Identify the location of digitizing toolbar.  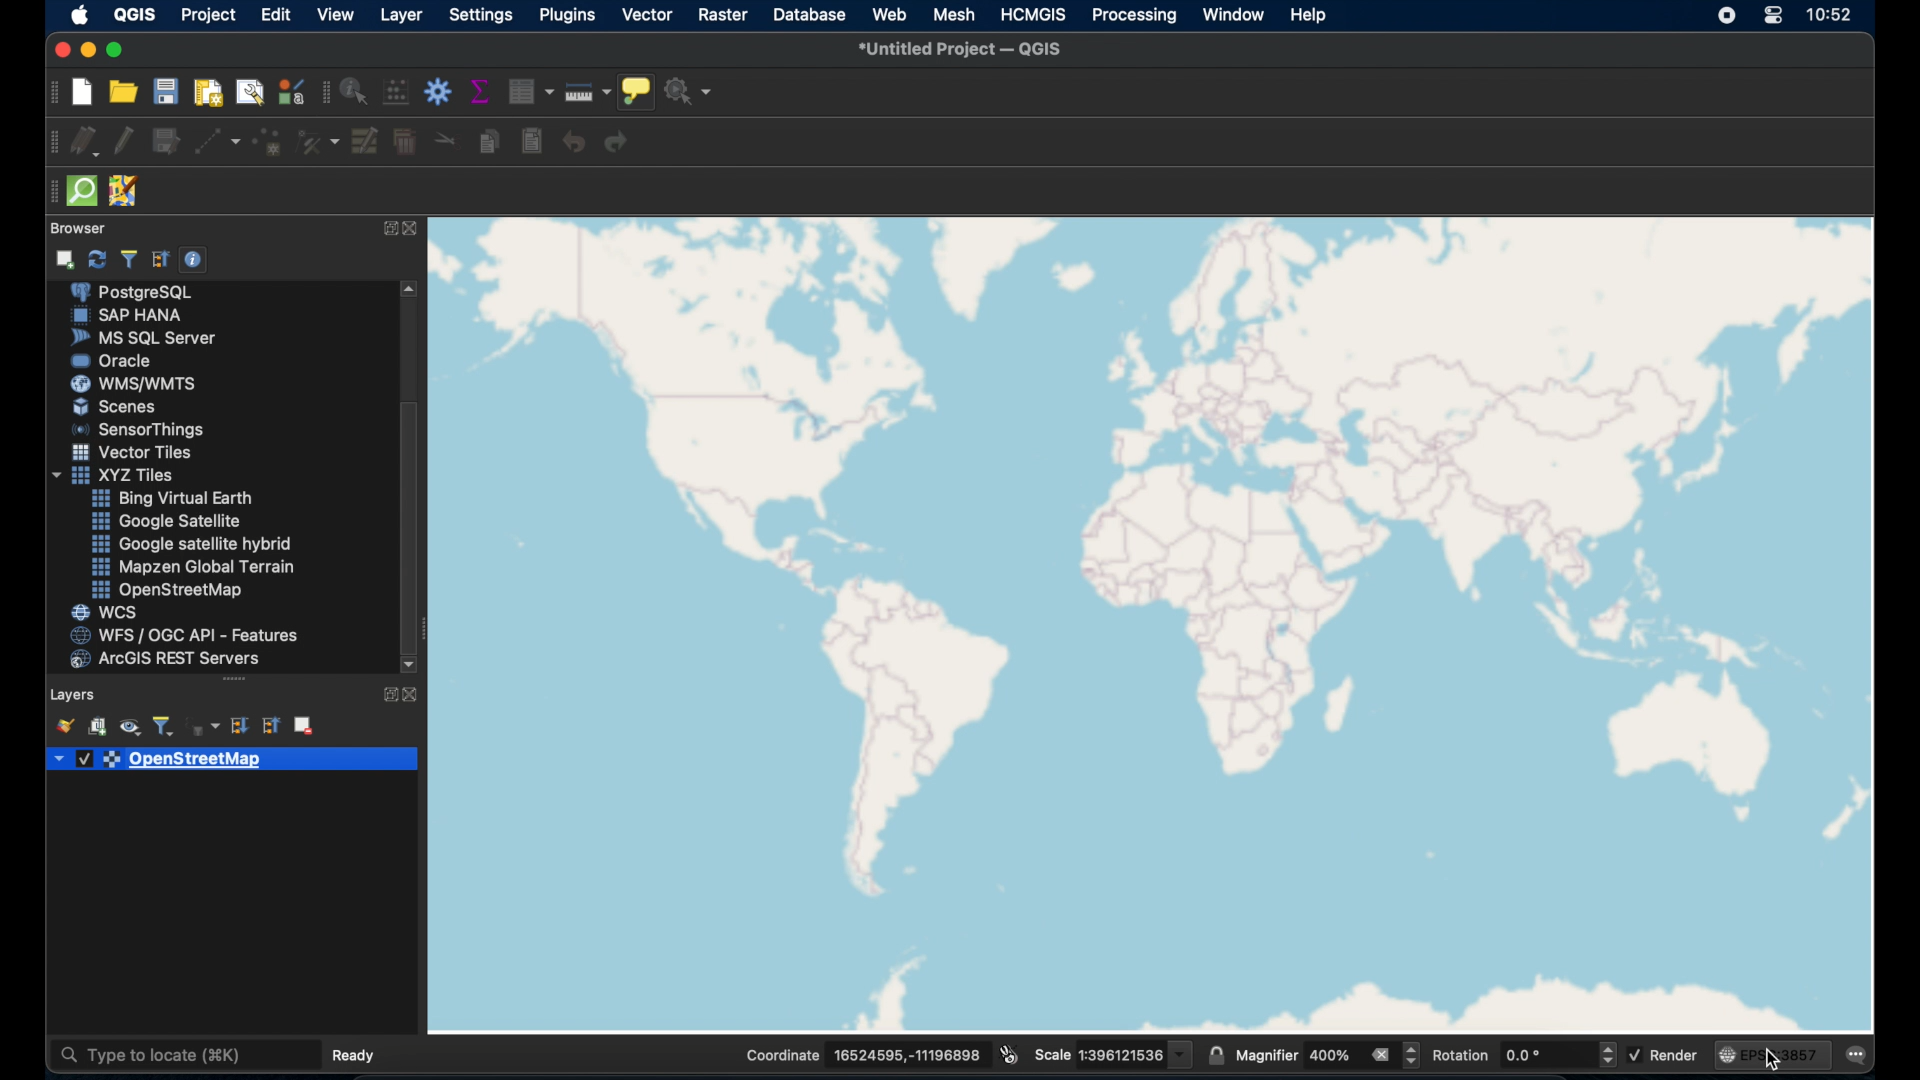
(47, 143).